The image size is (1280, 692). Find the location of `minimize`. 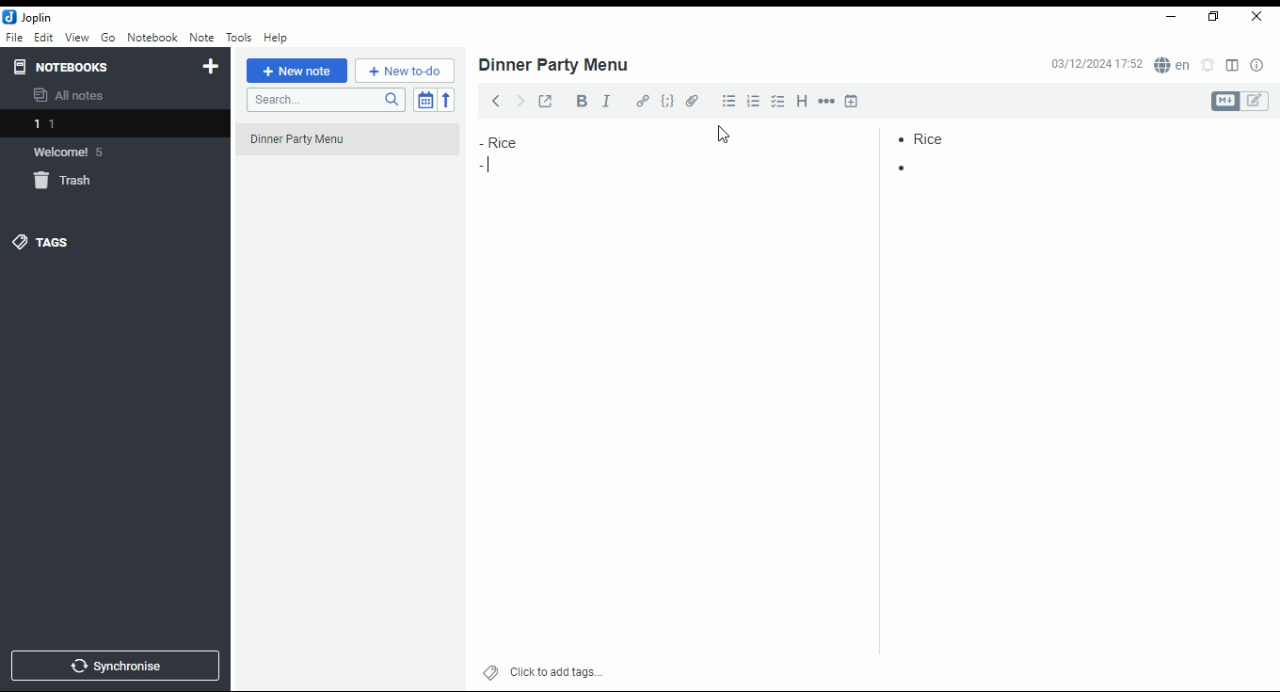

minimize is located at coordinates (1172, 17).